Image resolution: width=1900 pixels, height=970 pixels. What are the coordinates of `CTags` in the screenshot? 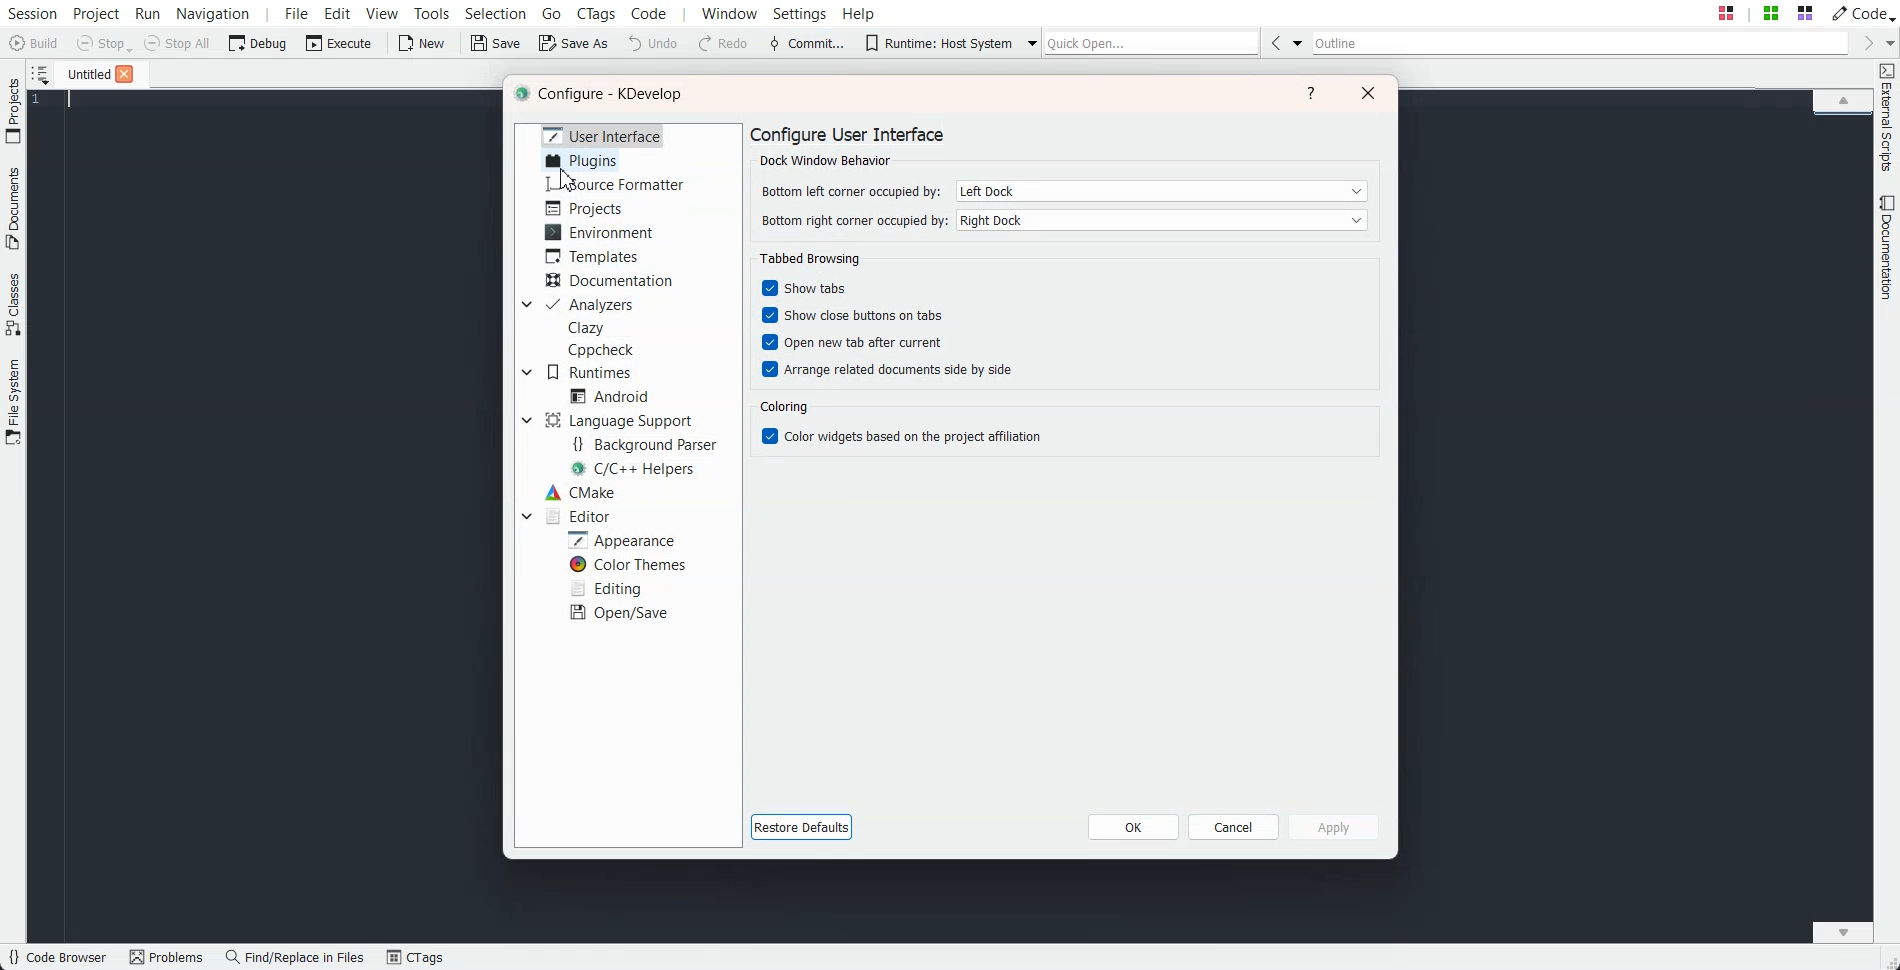 It's located at (415, 958).